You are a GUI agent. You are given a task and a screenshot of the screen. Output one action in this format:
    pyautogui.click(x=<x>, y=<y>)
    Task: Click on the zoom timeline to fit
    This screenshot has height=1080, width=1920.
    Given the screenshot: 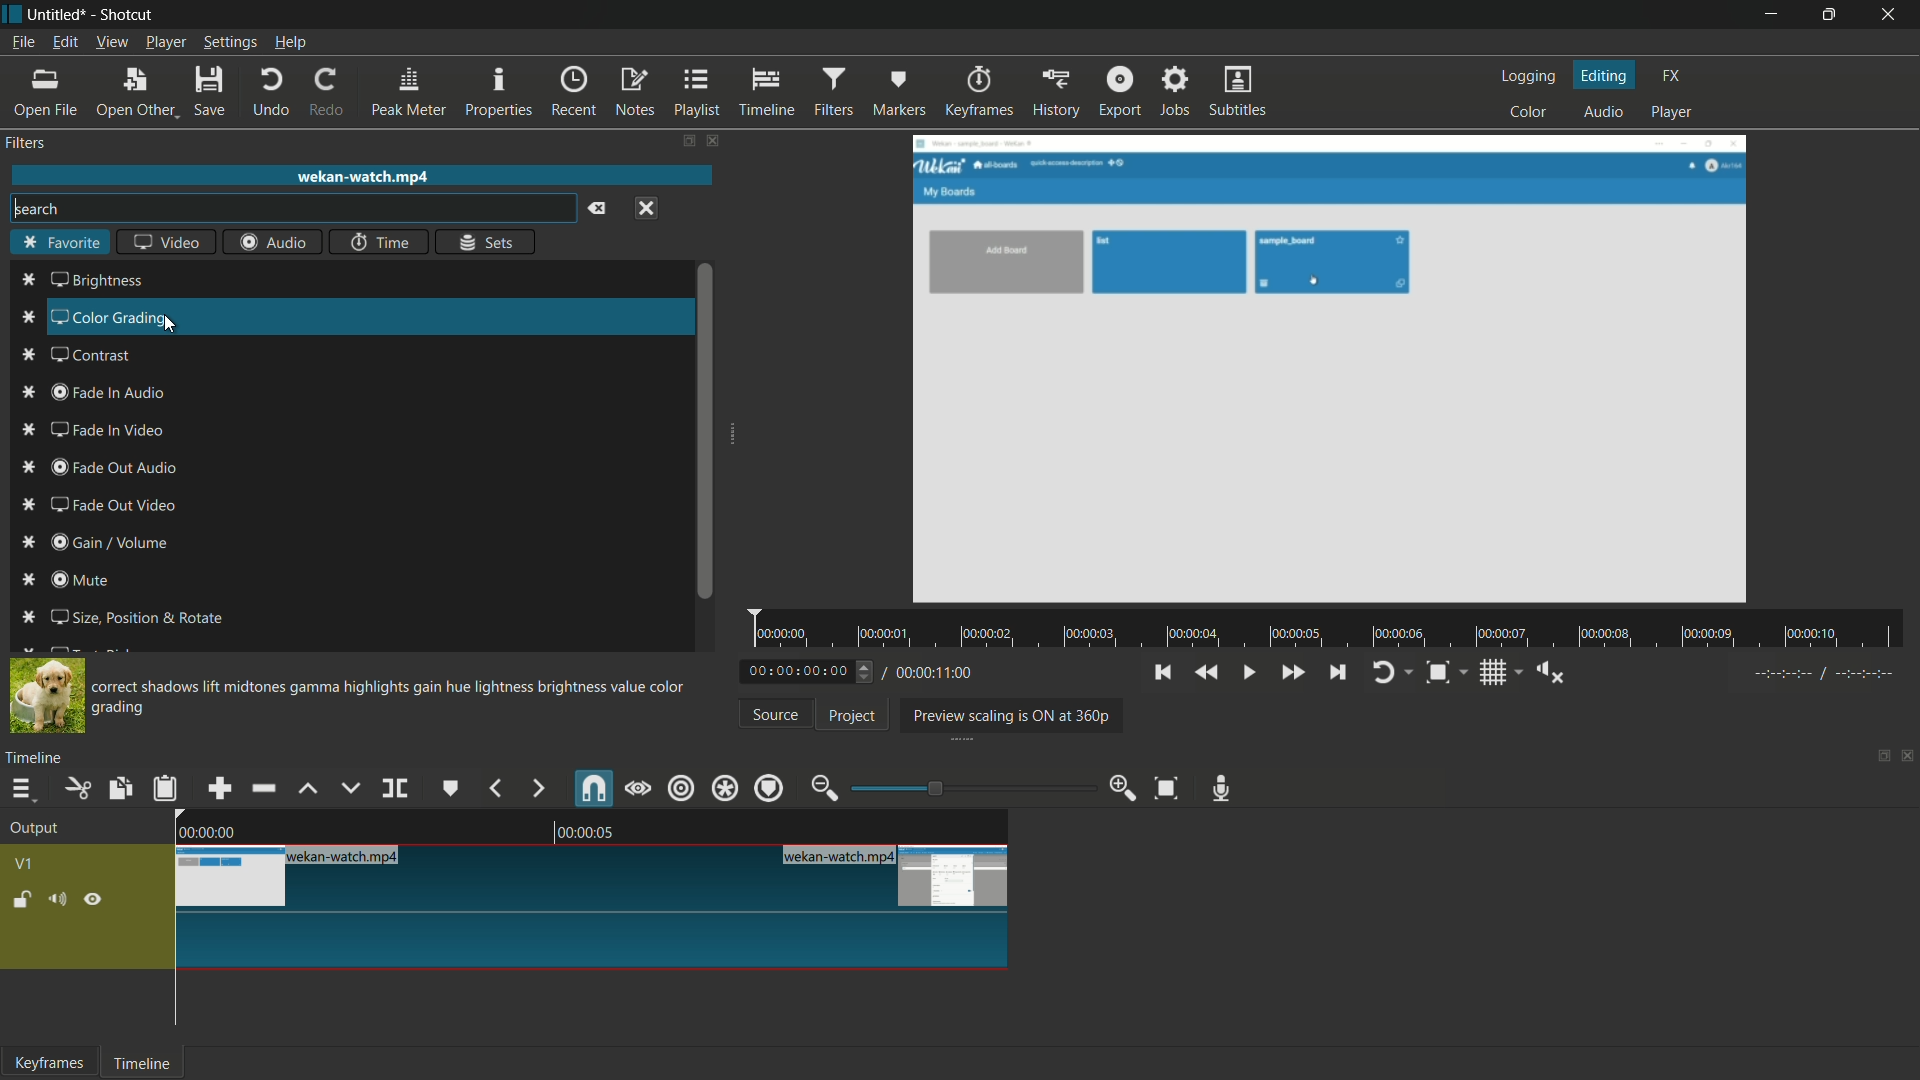 What is the action you would take?
    pyautogui.click(x=1167, y=788)
    